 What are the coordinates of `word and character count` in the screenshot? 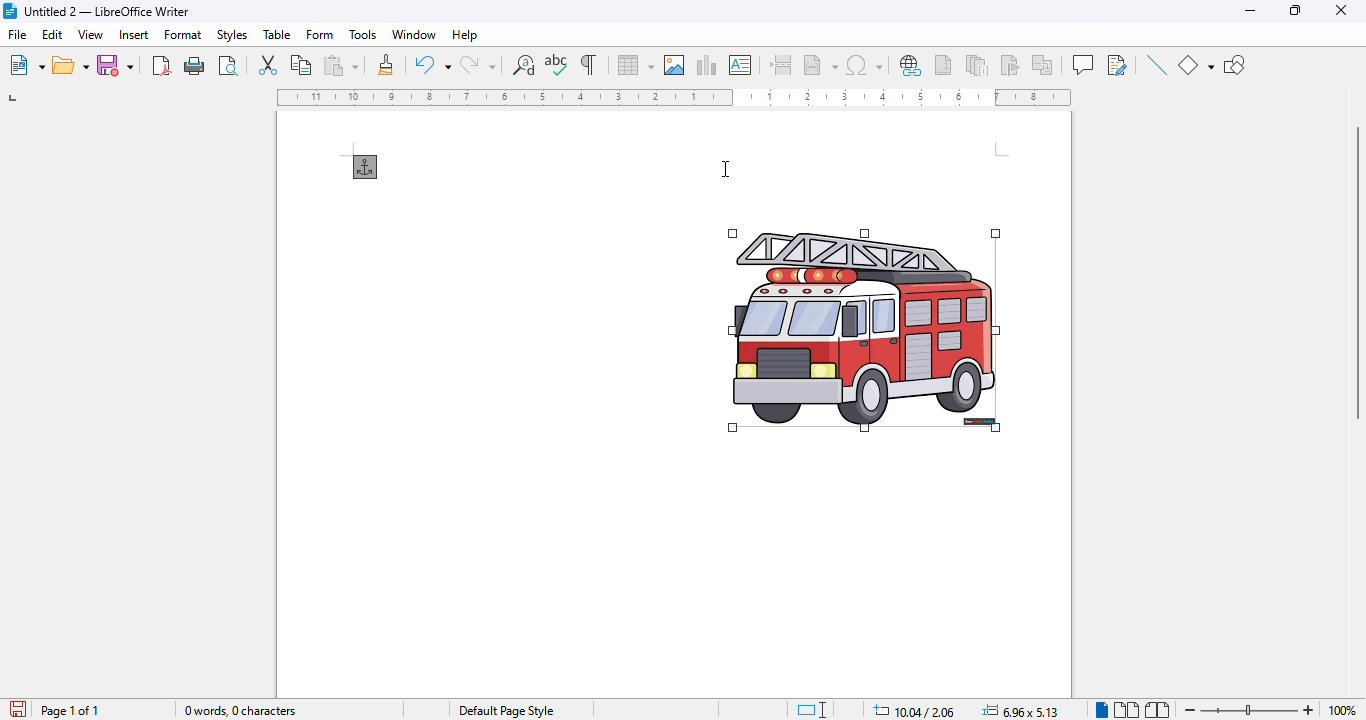 It's located at (242, 710).